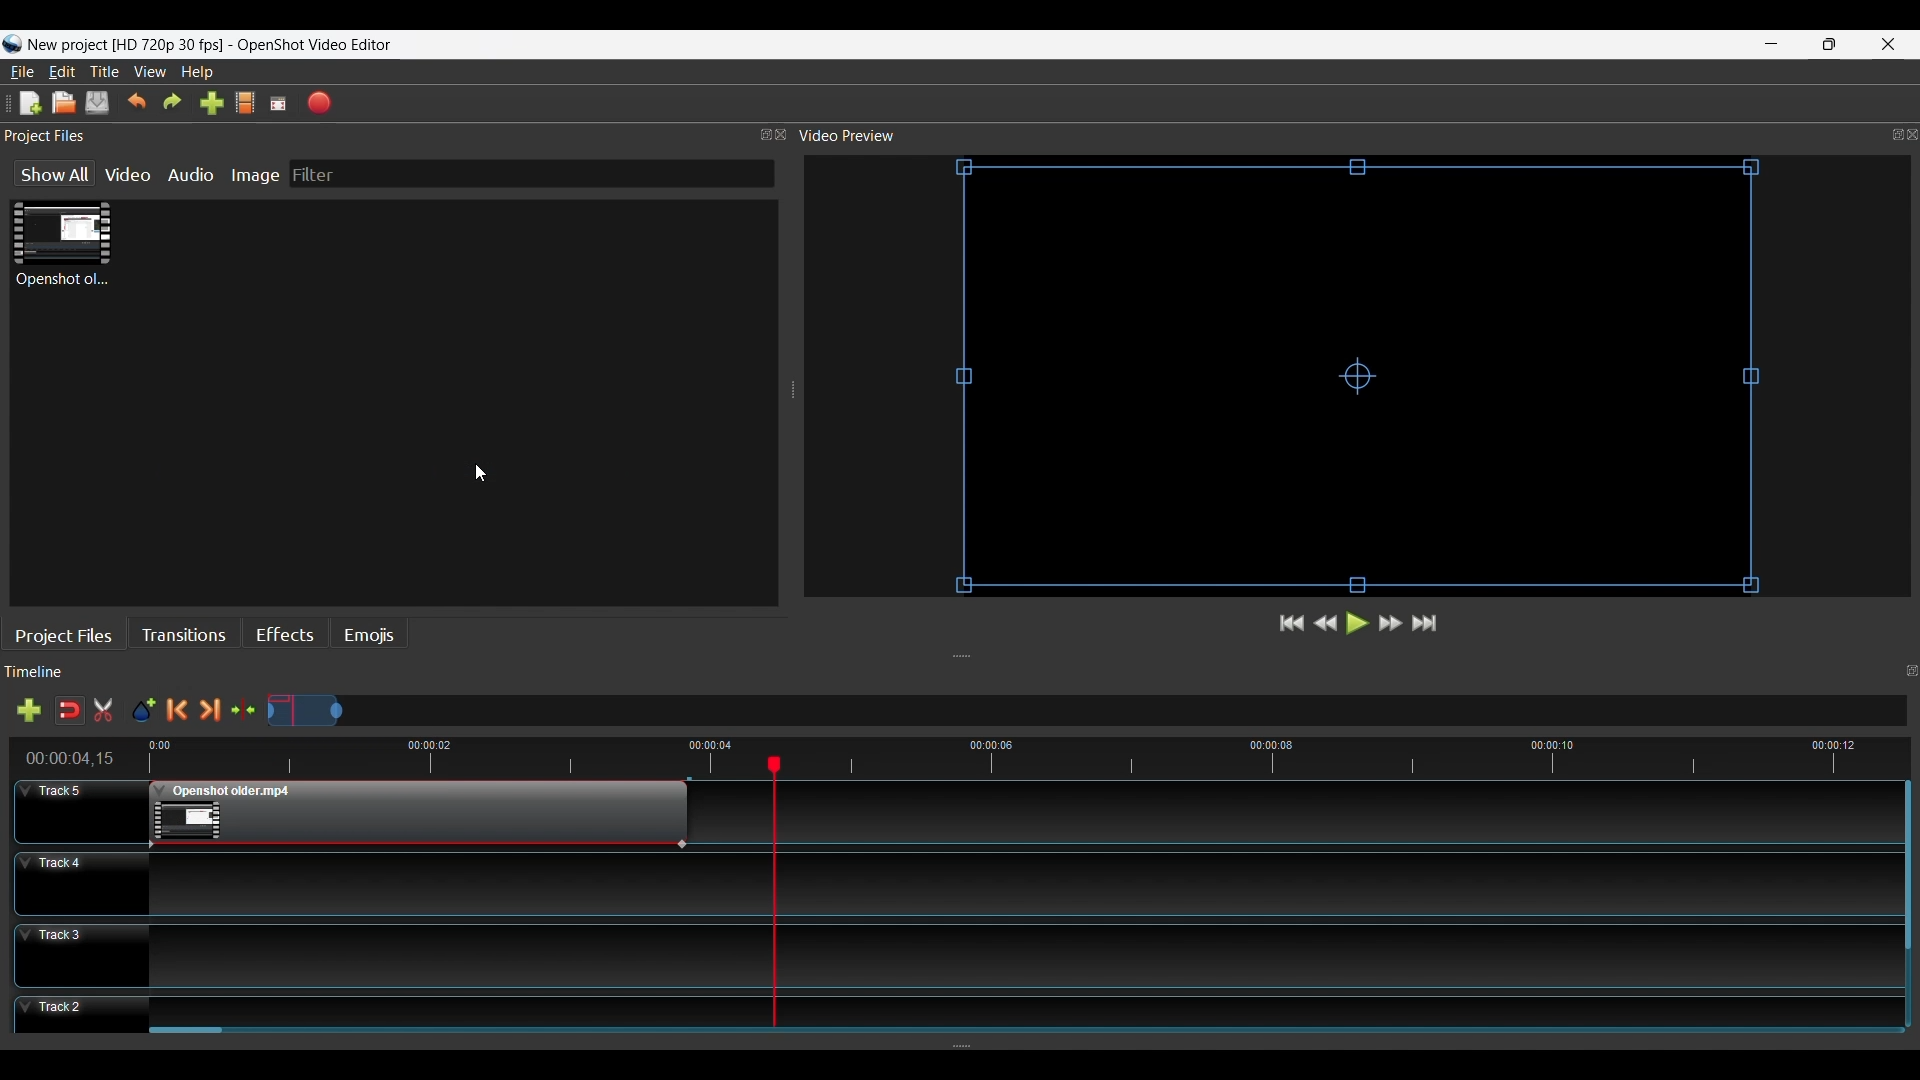  I want to click on Jump to Forward, so click(1292, 625).